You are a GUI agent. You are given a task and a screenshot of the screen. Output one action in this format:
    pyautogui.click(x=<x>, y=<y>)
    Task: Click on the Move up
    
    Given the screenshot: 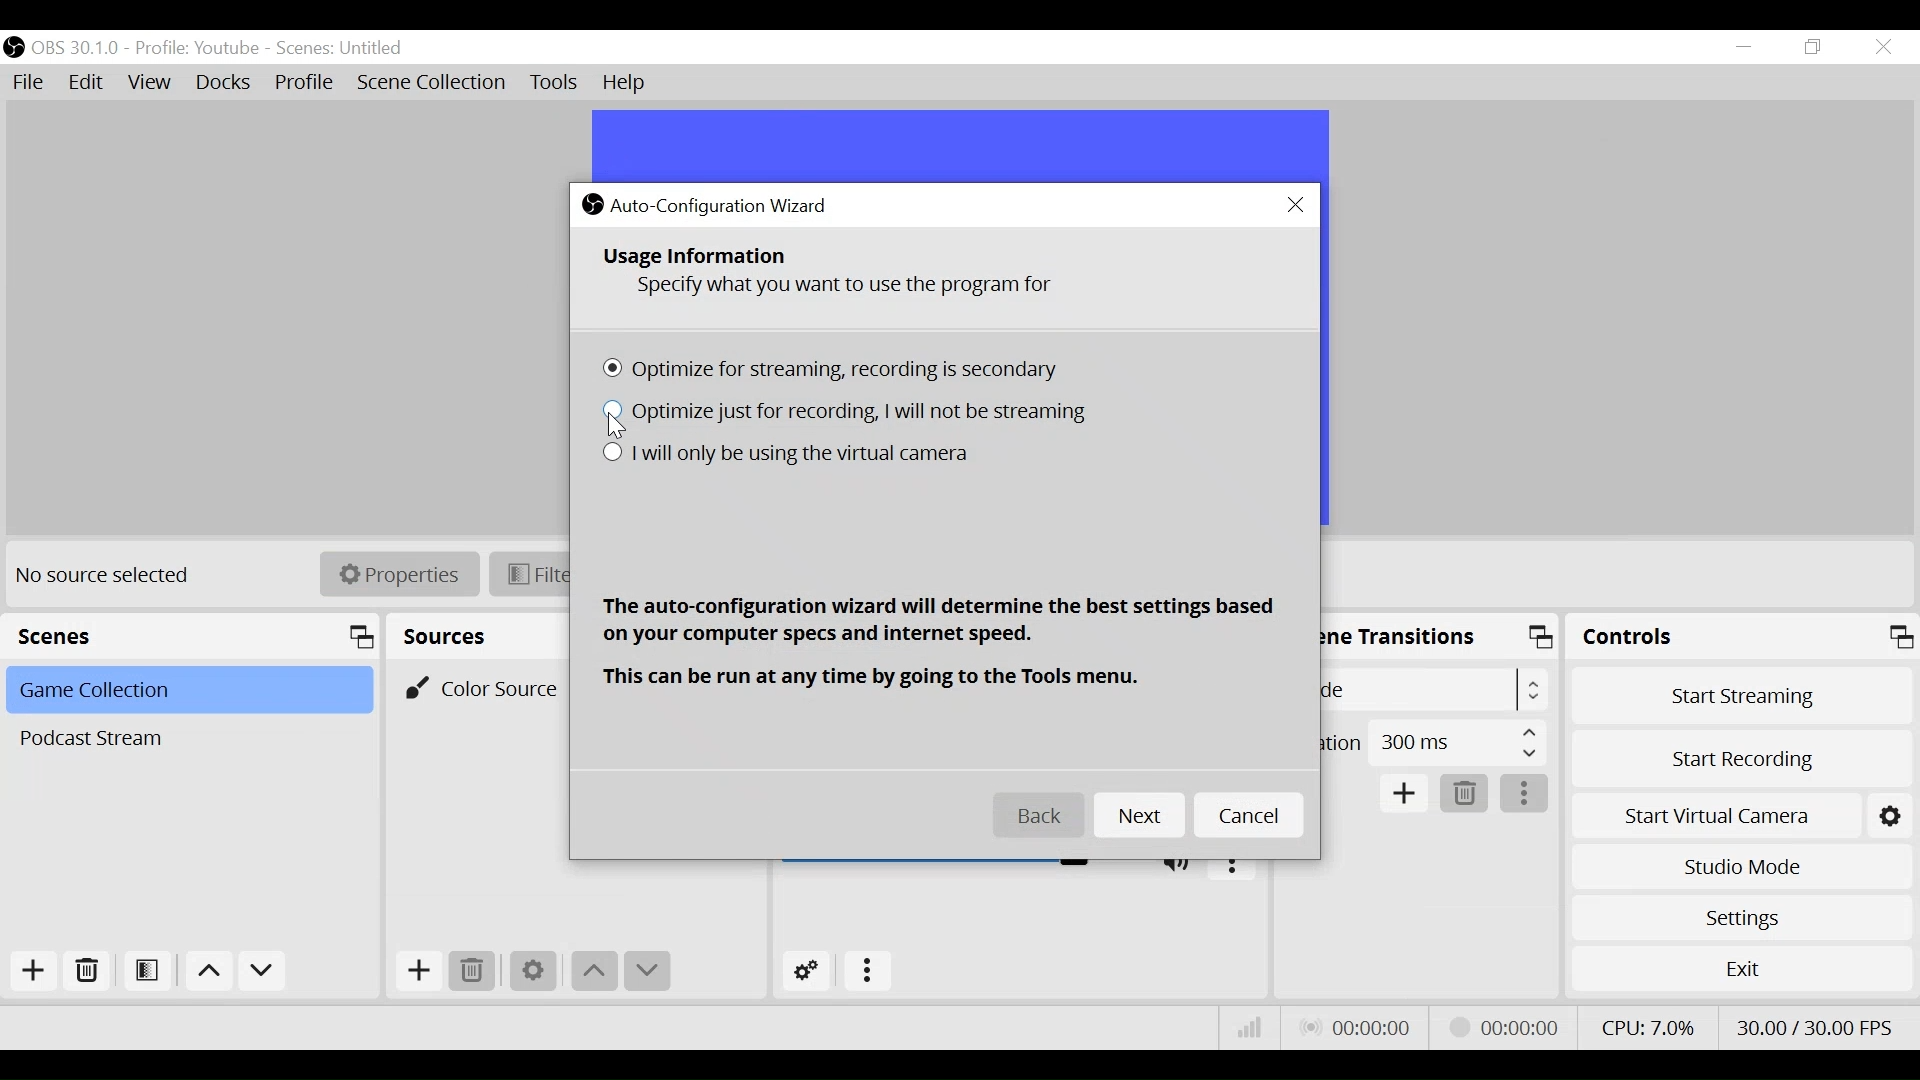 What is the action you would take?
    pyautogui.click(x=206, y=970)
    